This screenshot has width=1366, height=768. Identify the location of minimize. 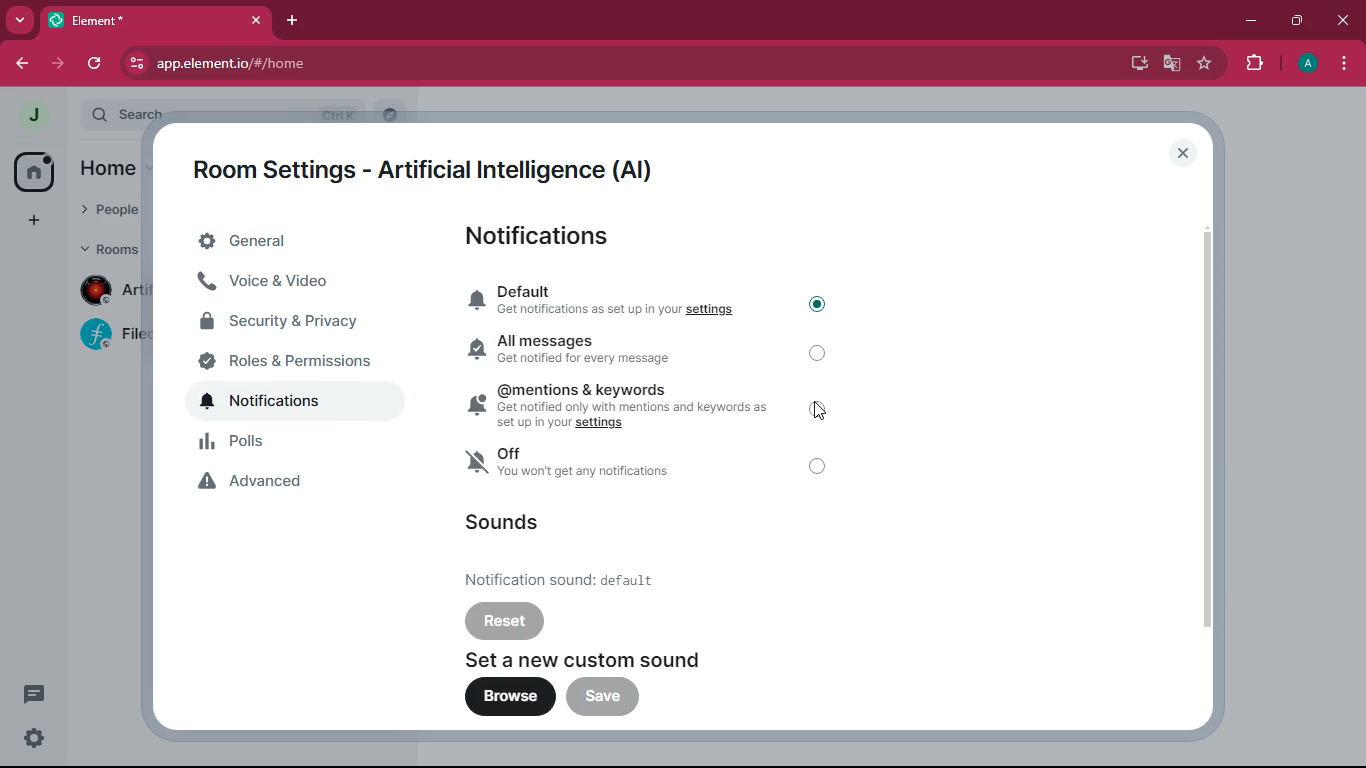
(1253, 20).